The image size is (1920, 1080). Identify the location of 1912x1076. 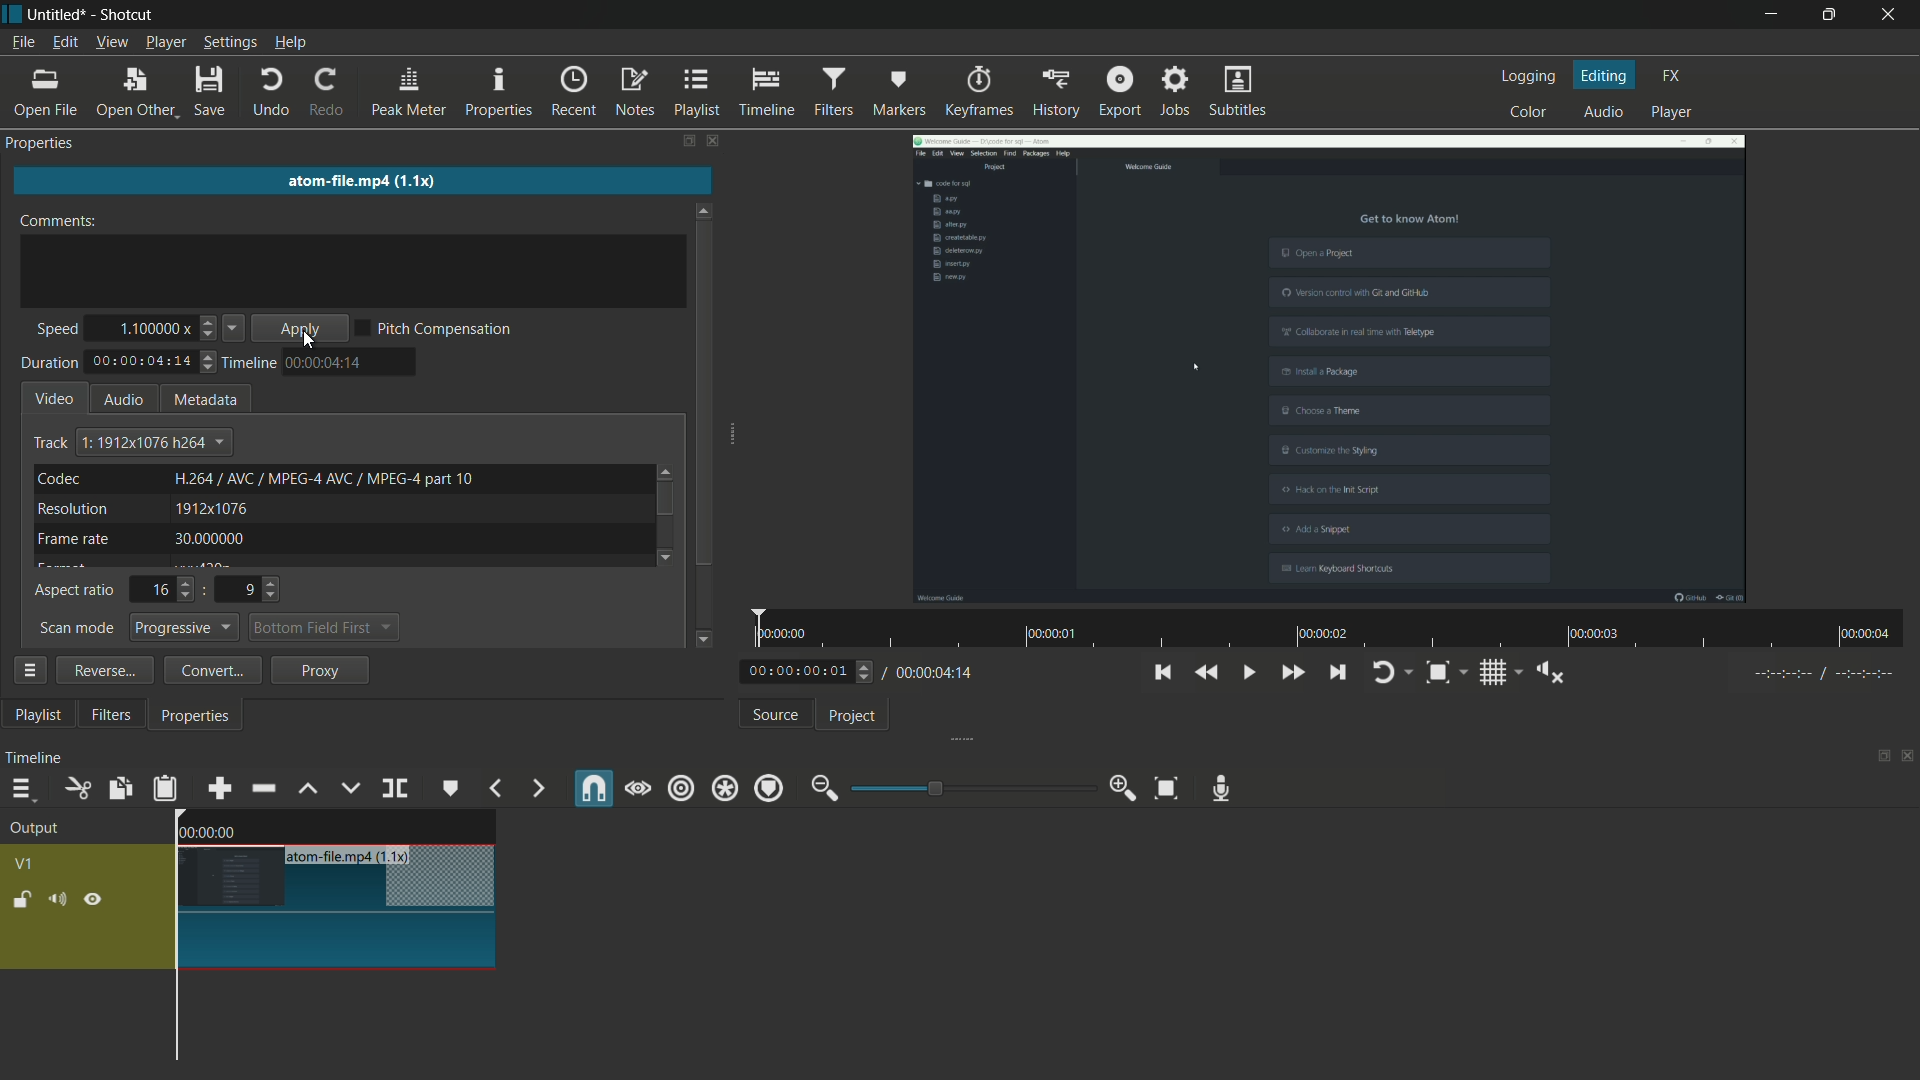
(212, 510).